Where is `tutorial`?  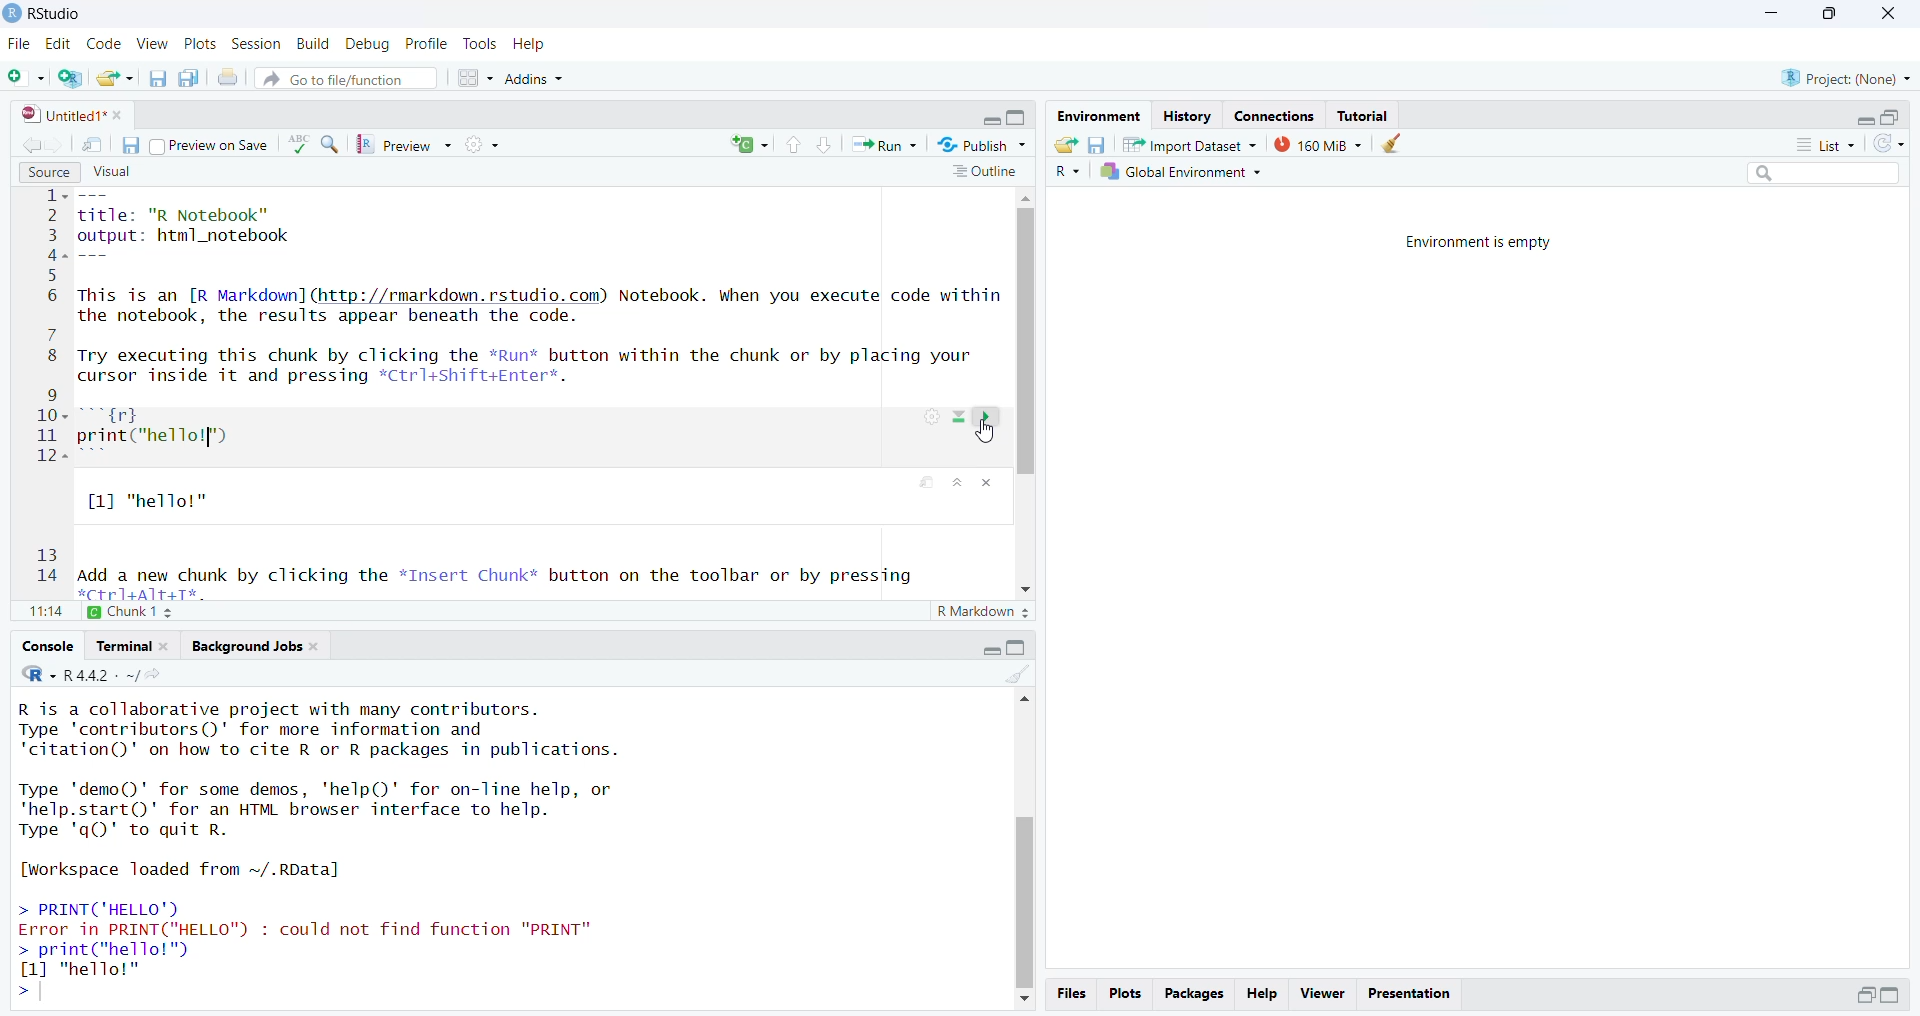 tutorial is located at coordinates (1365, 115).